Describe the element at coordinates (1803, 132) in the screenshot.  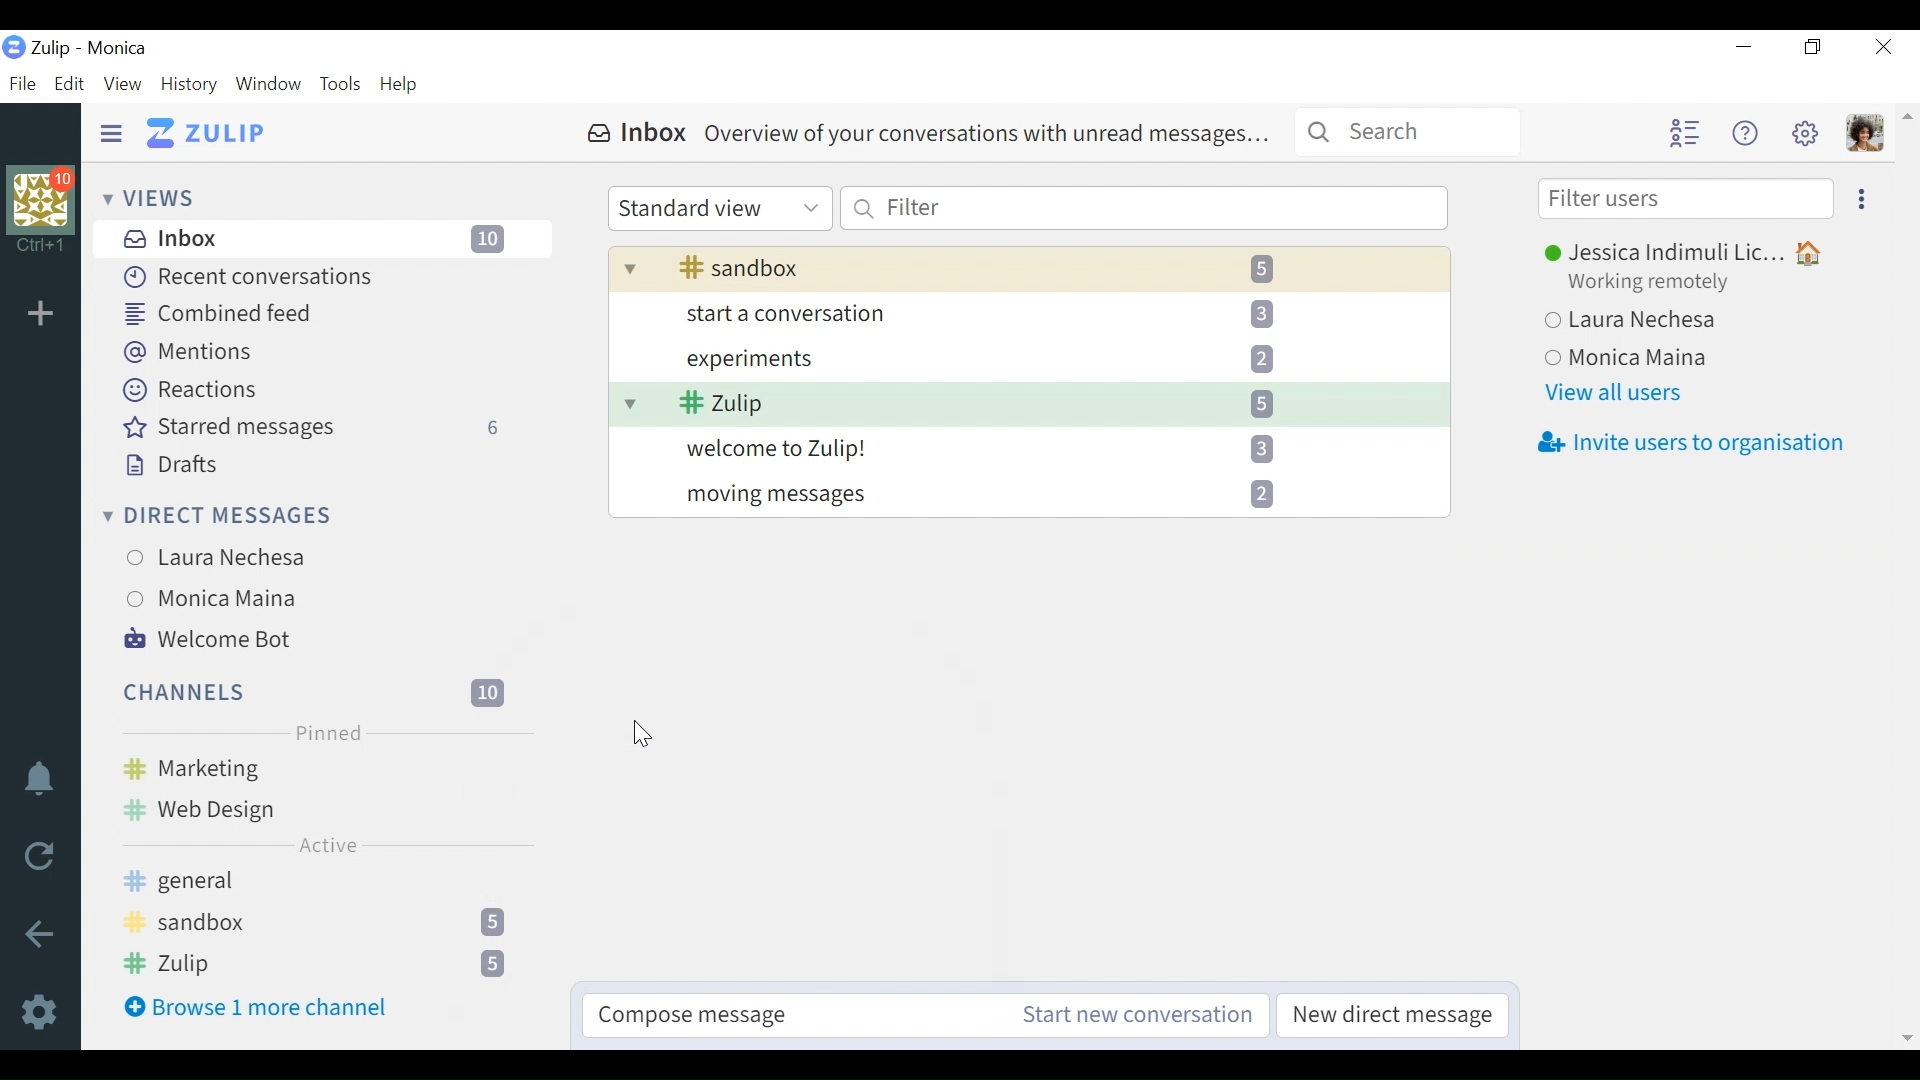
I see `Main menu` at that location.